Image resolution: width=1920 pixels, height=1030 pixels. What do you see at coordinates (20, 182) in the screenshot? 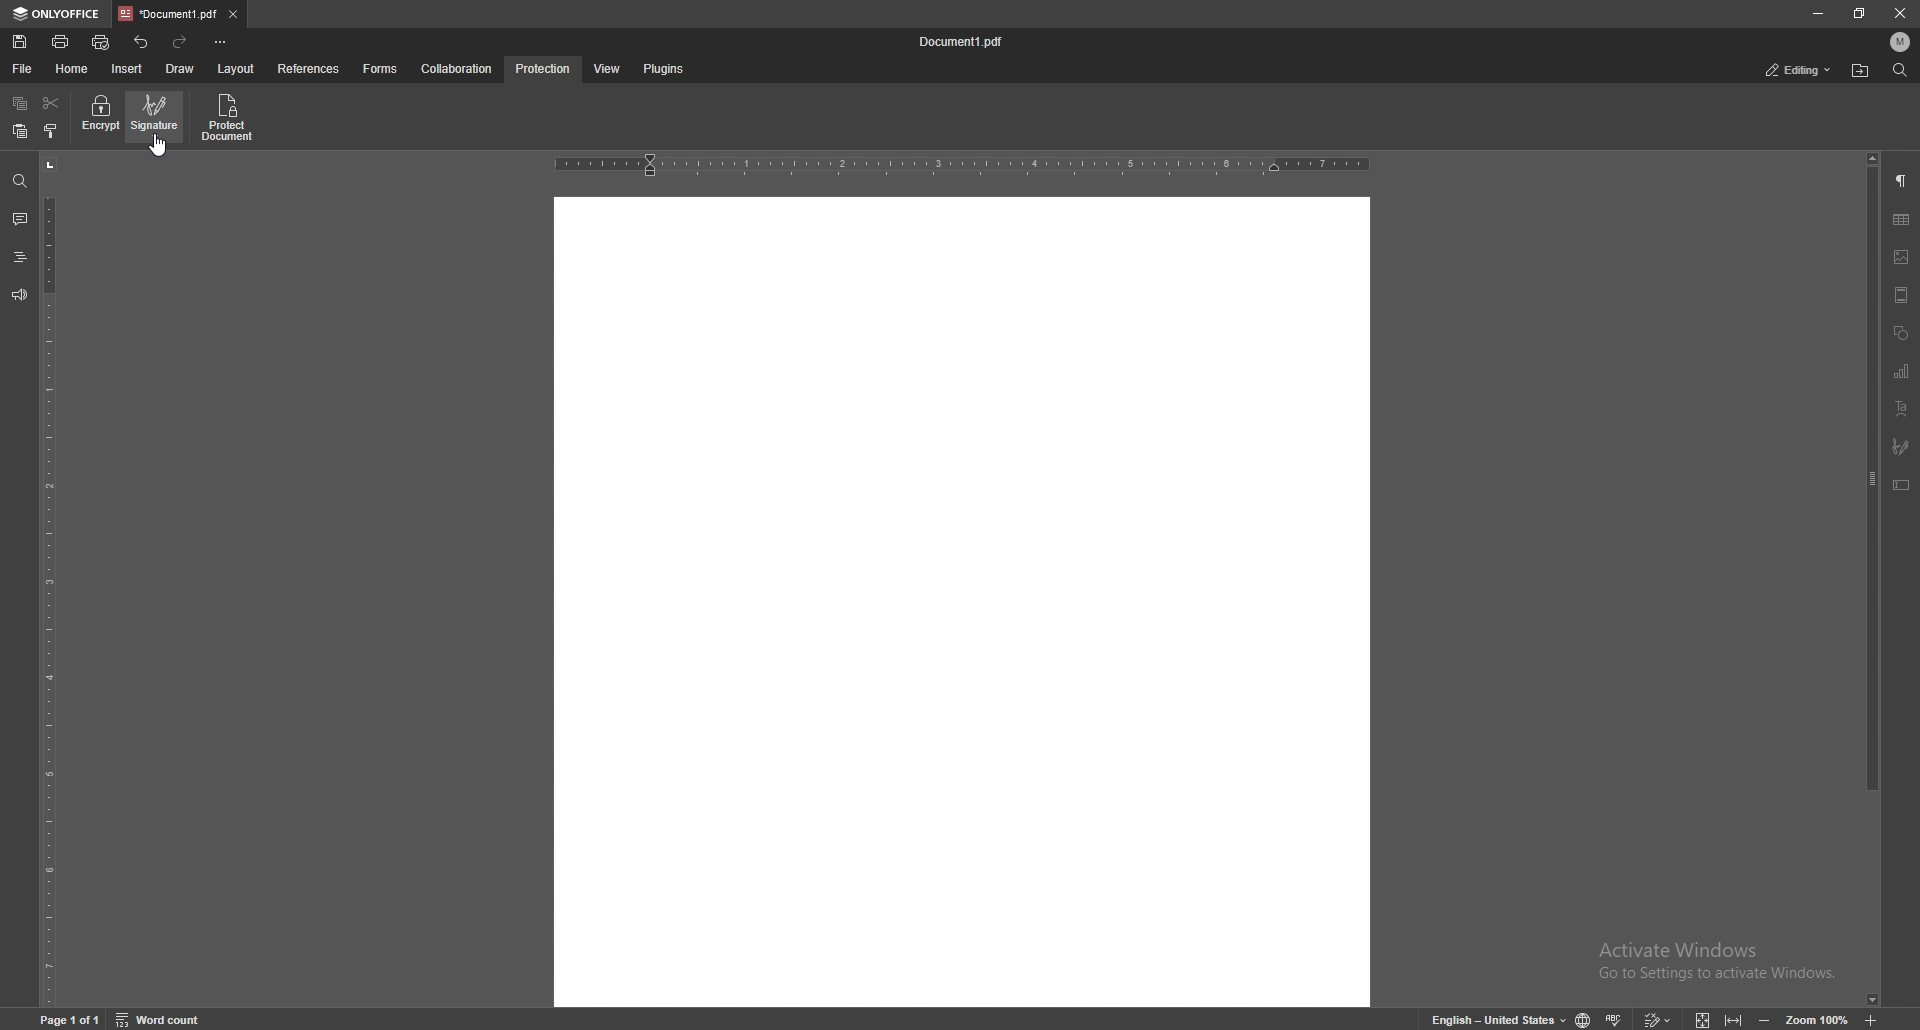
I see `find` at bounding box center [20, 182].